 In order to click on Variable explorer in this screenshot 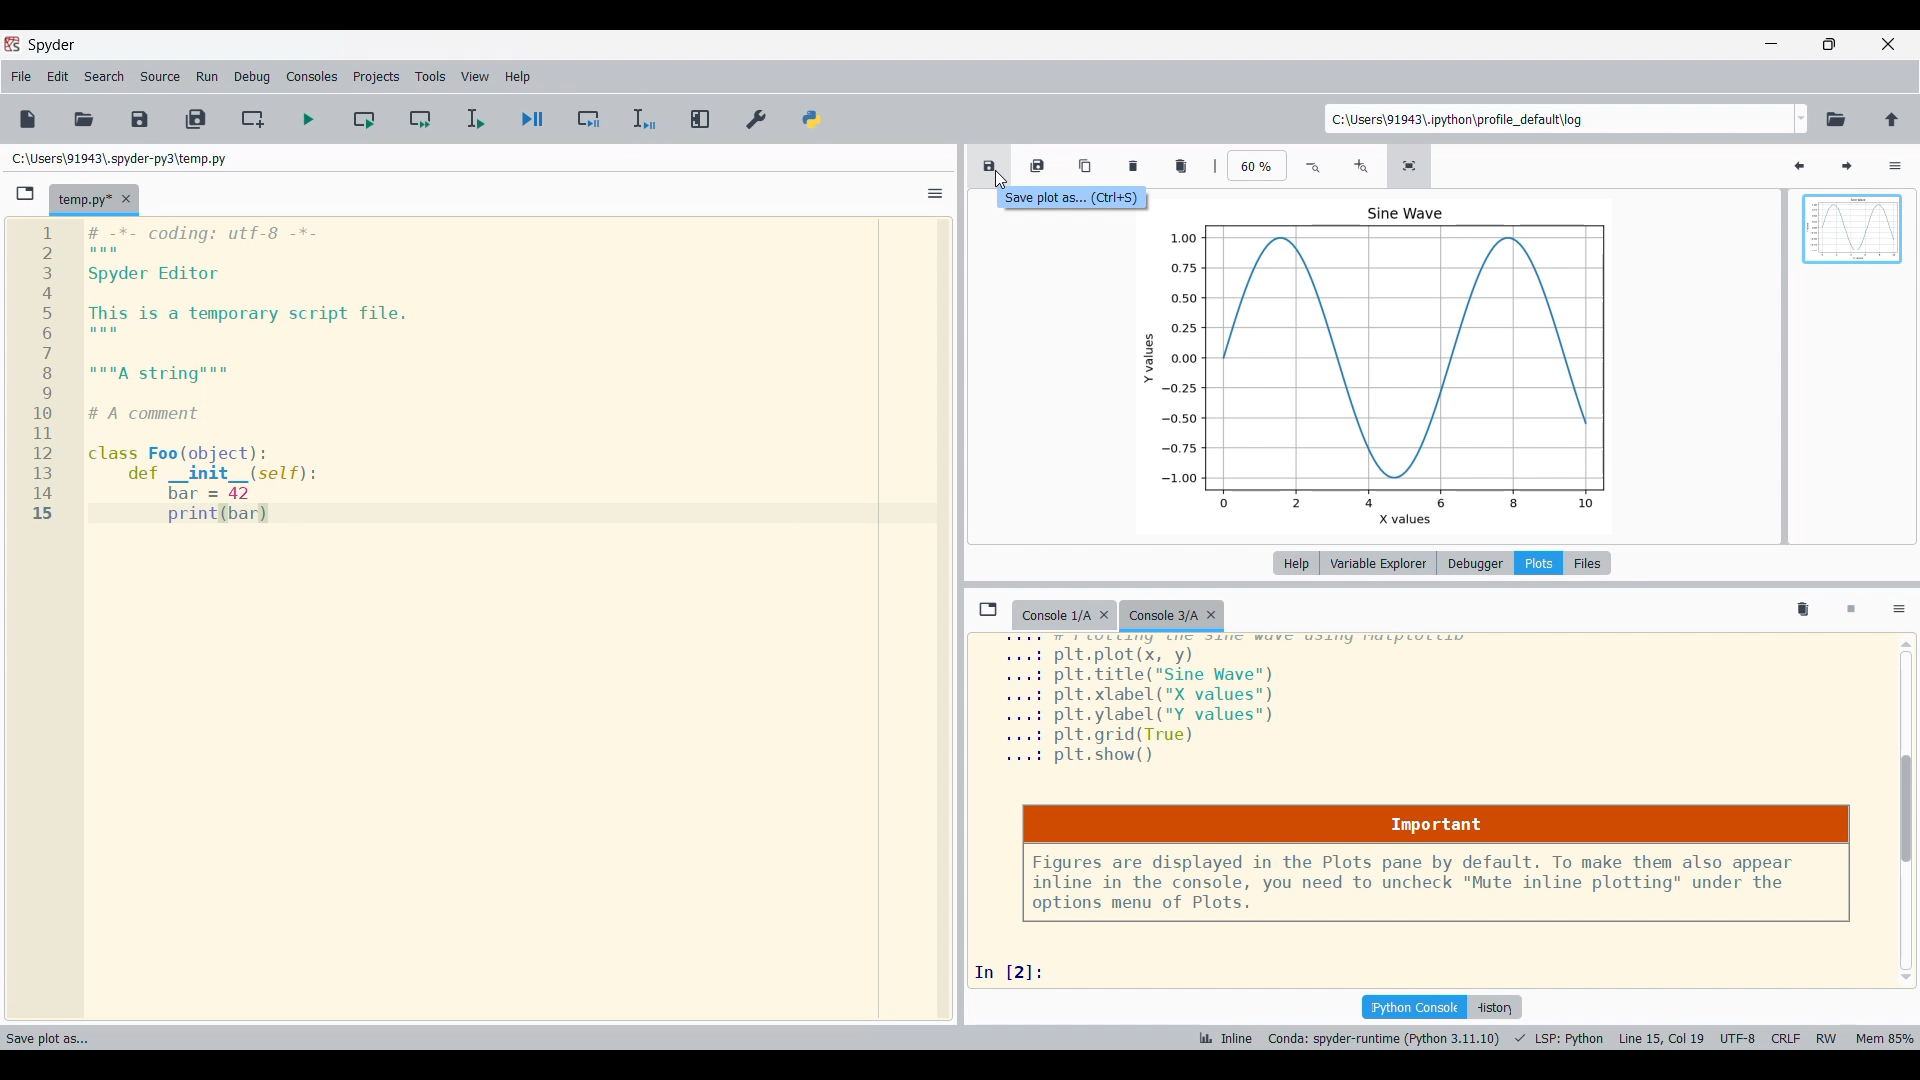, I will do `click(1379, 563)`.